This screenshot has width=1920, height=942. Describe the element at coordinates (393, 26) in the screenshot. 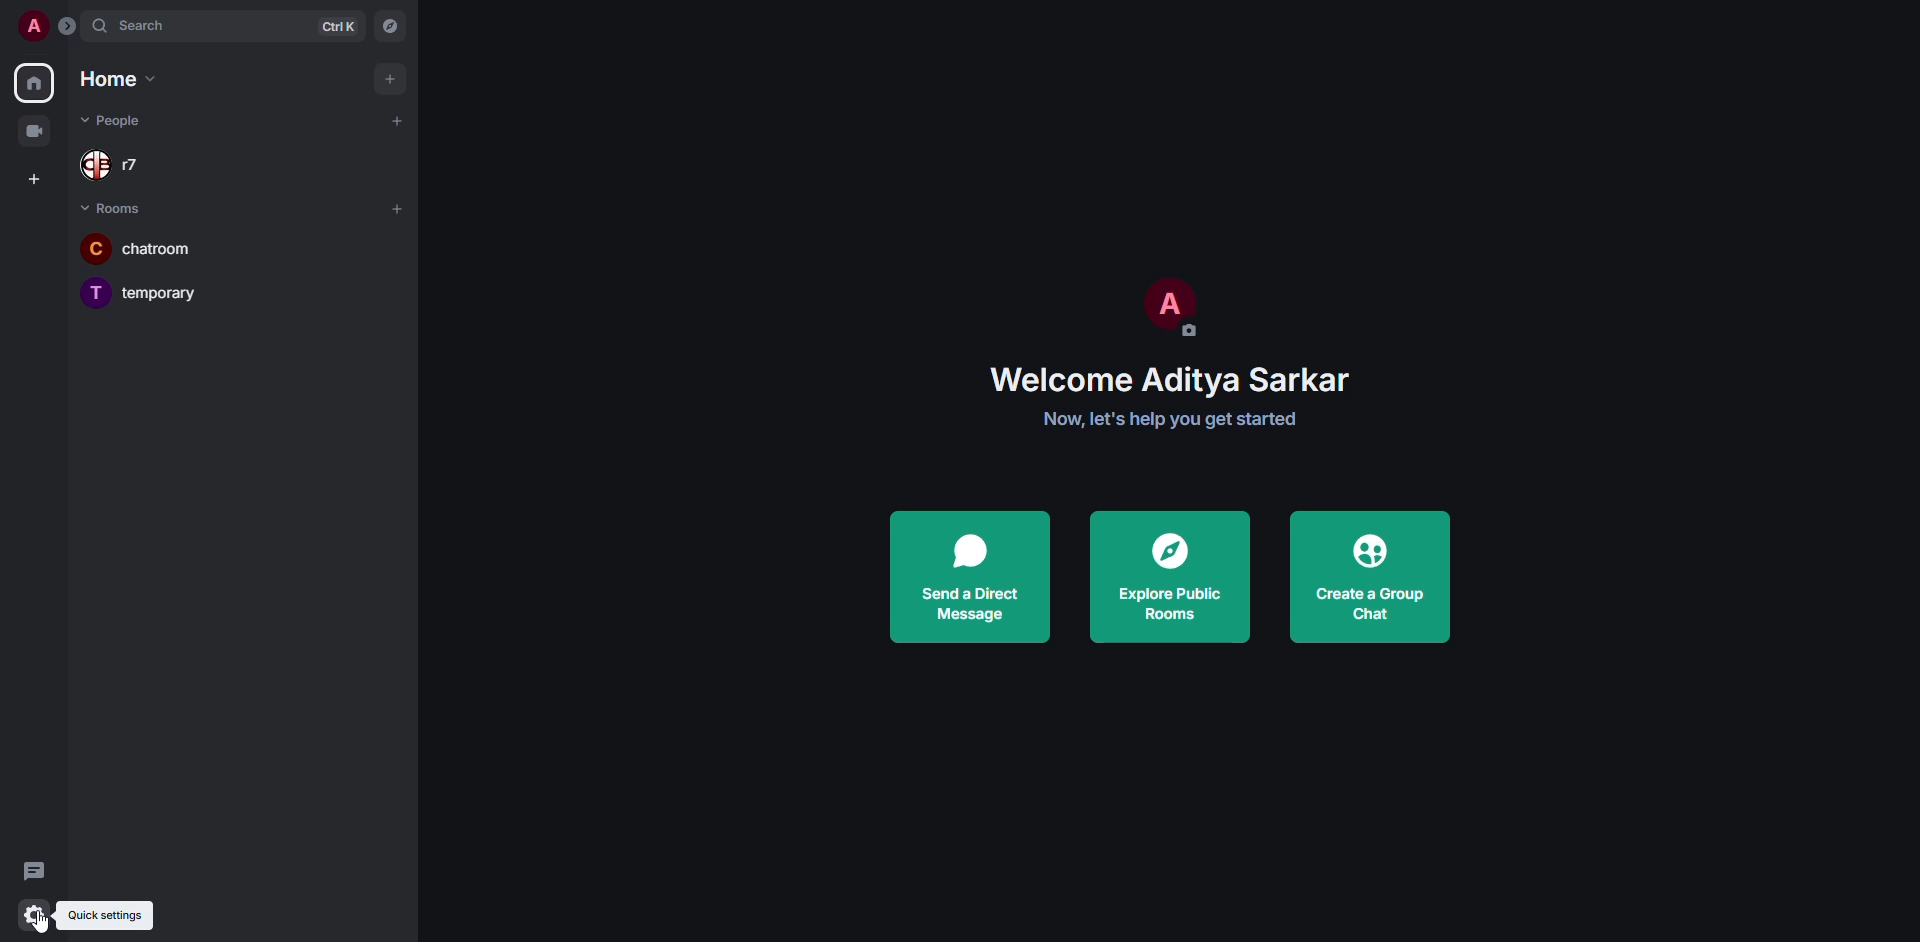

I see `navigator` at that location.